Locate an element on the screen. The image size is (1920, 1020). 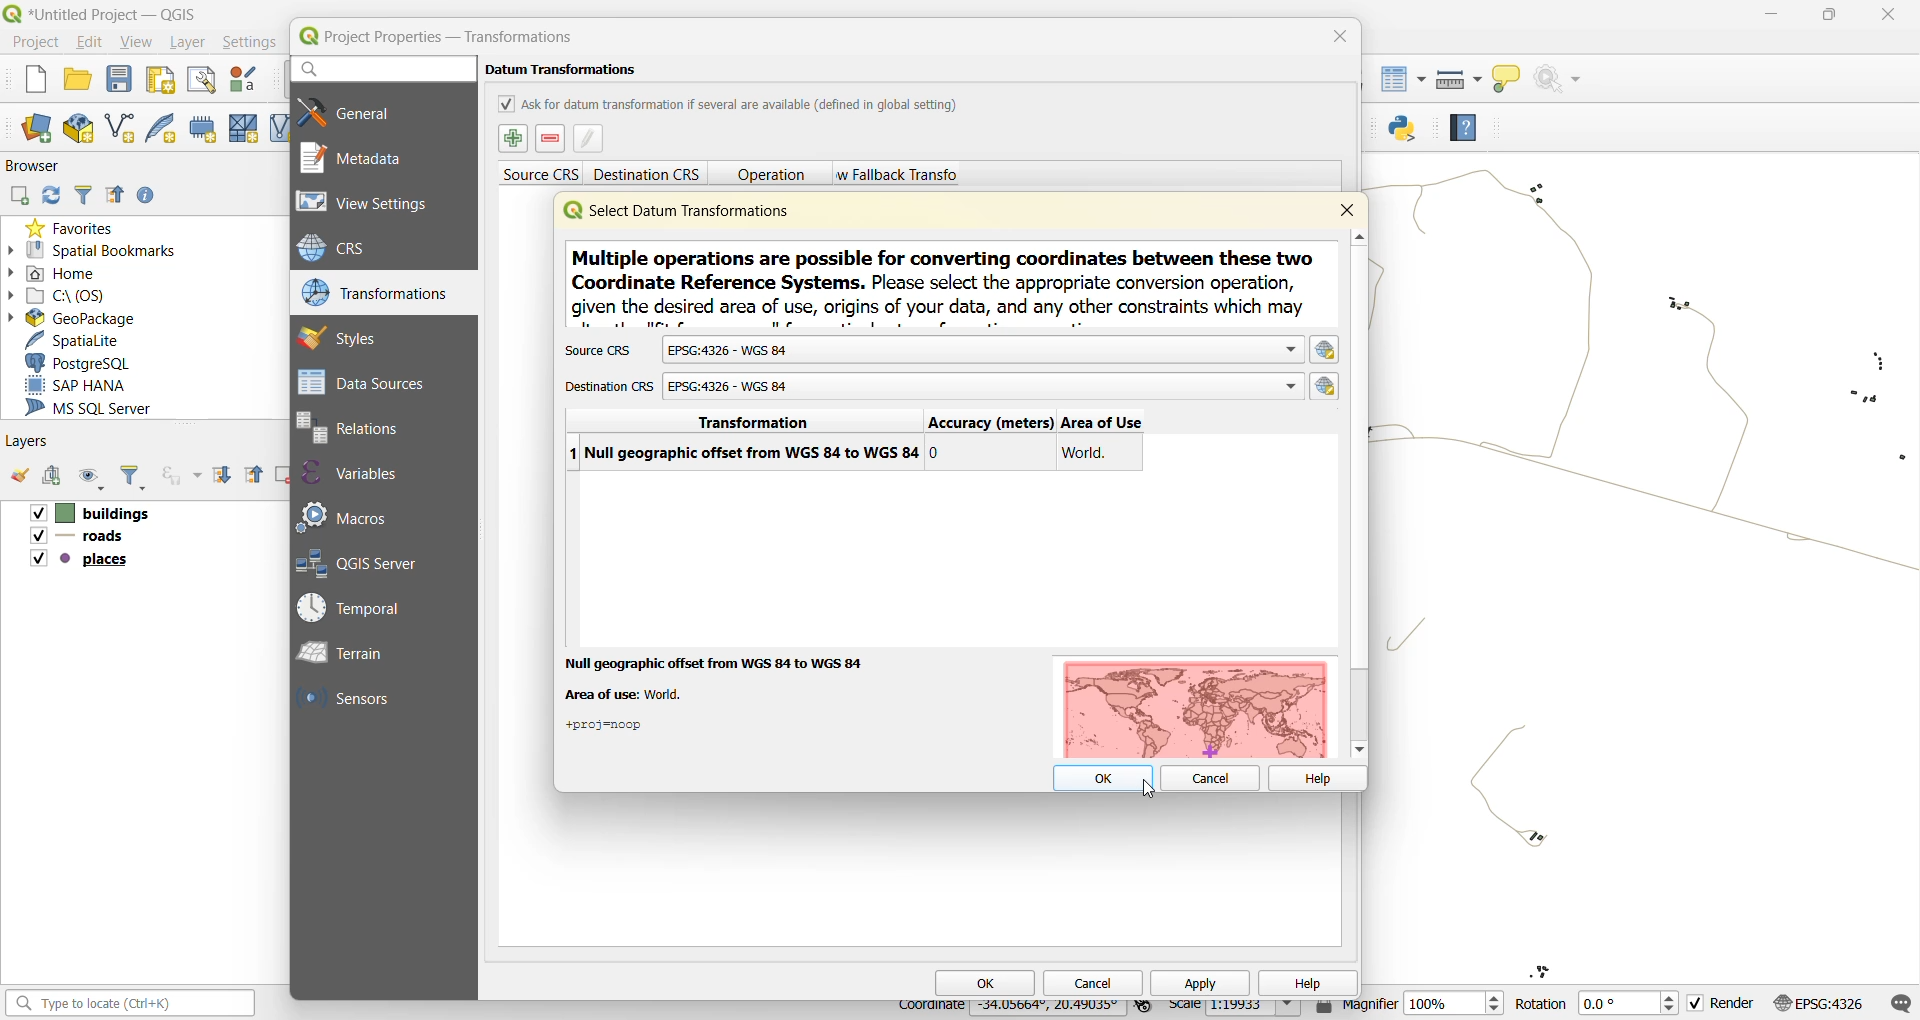
variables is located at coordinates (366, 474).